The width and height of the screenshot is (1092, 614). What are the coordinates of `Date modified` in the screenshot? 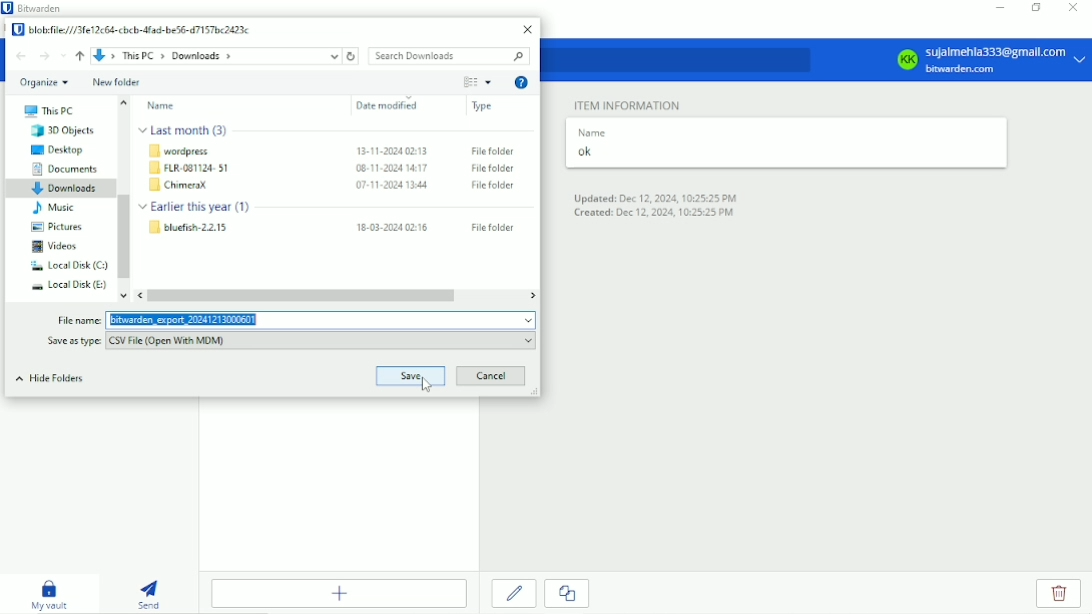 It's located at (390, 107).